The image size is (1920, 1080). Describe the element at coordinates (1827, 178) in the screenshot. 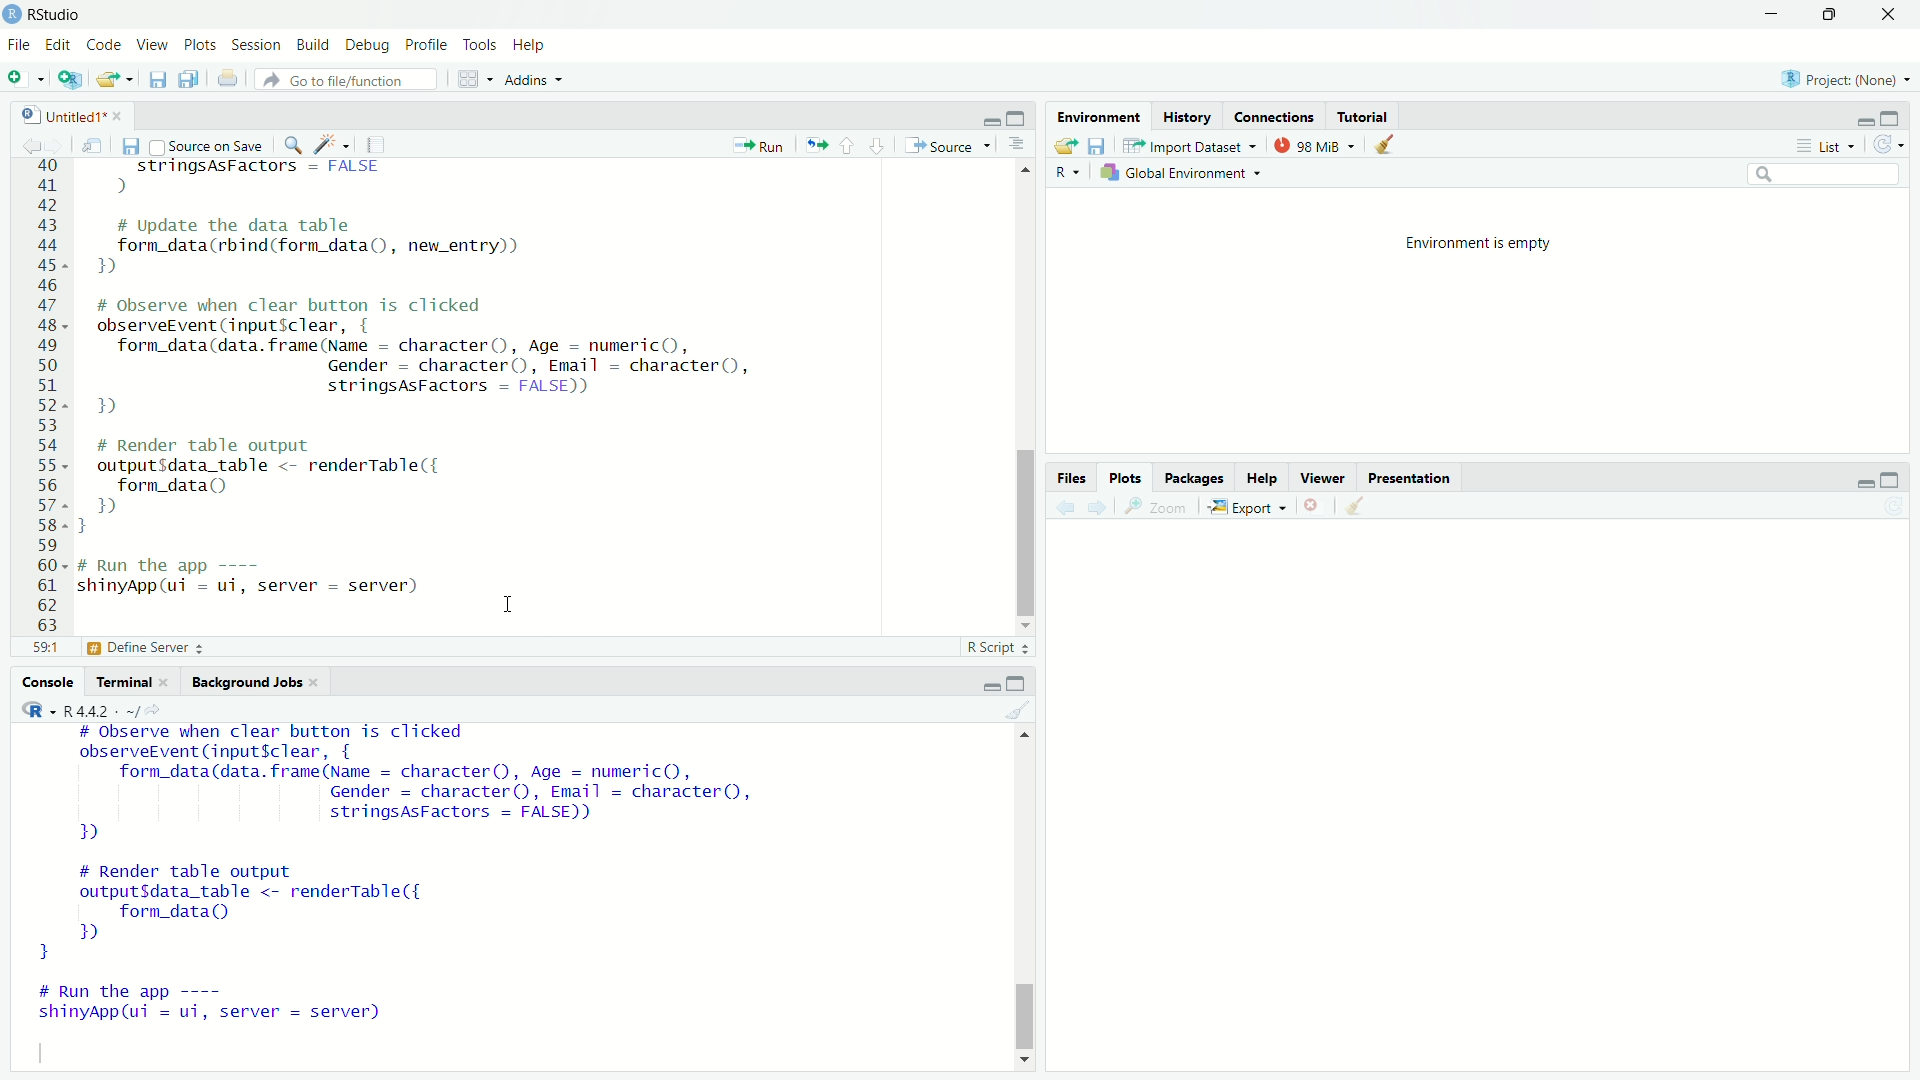

I see `search field` at that location.